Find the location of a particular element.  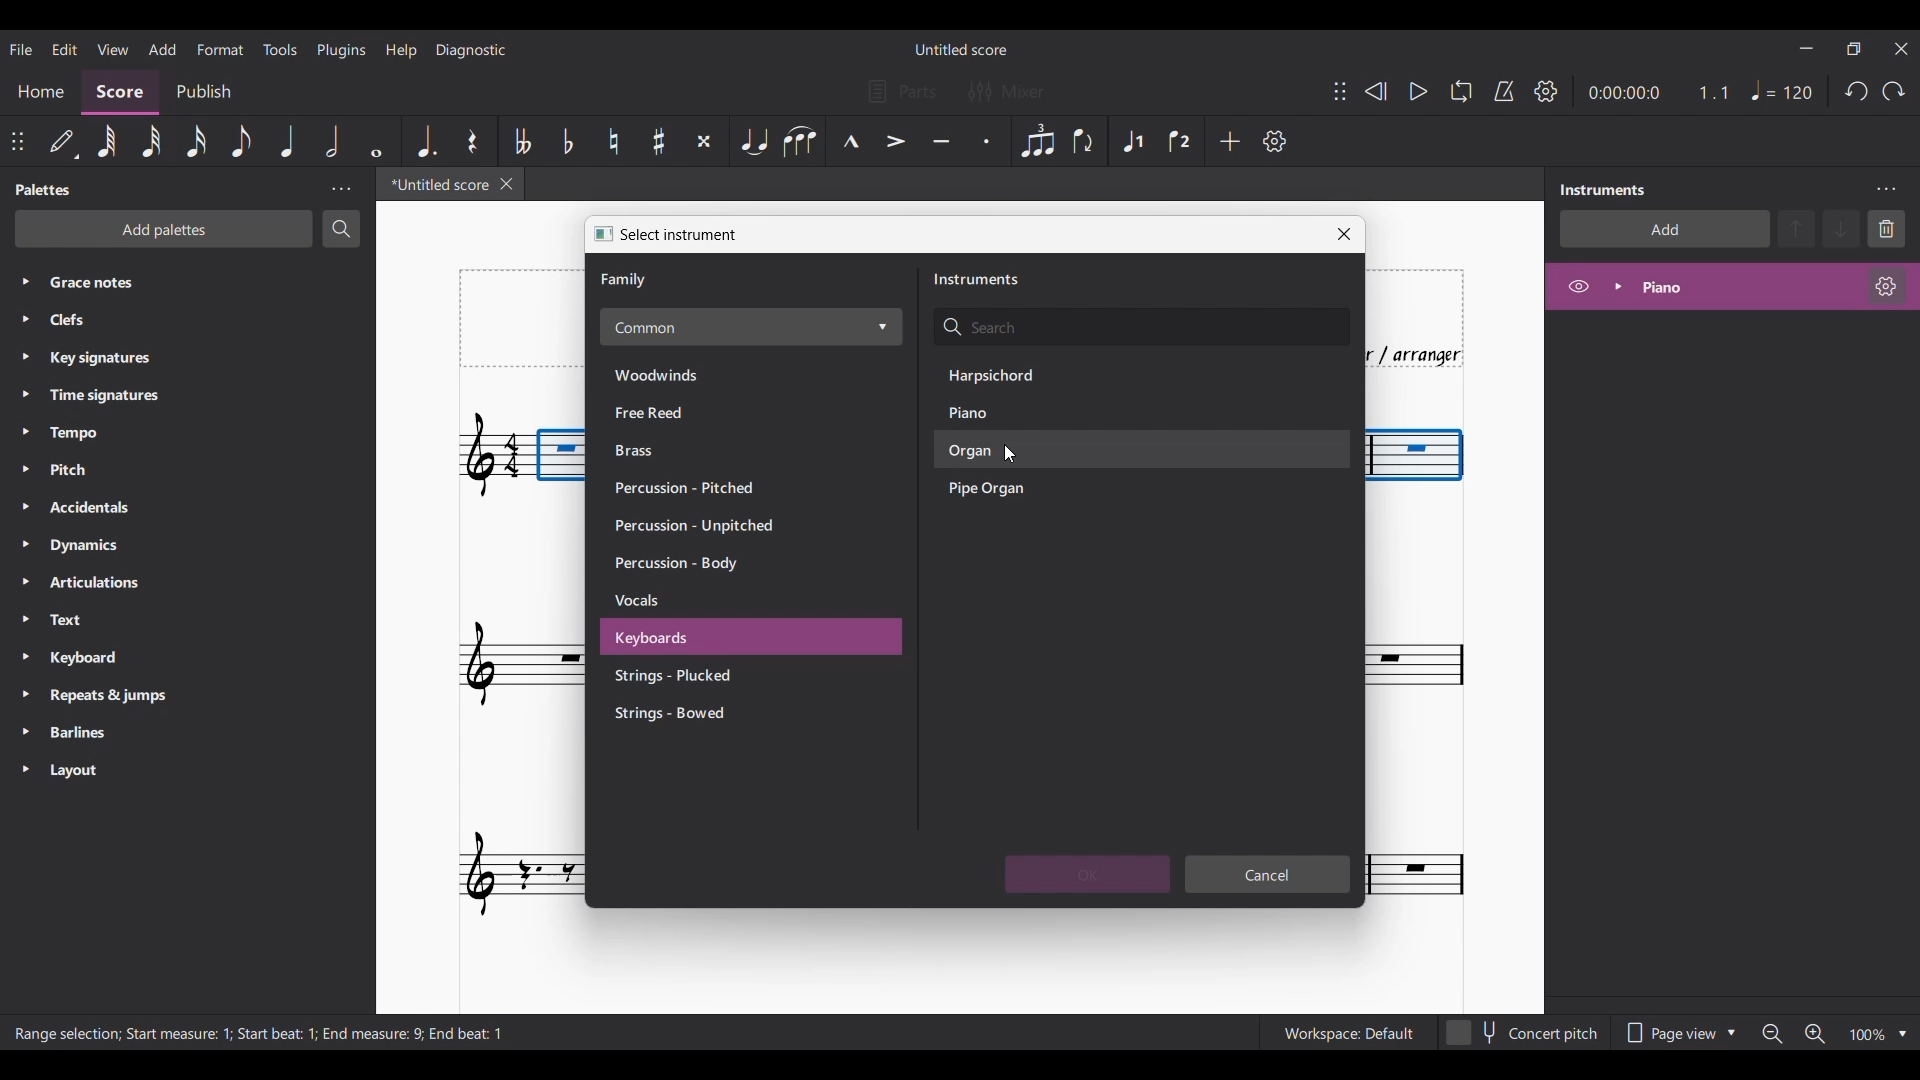

ok is located at coordinates (1088, 874).